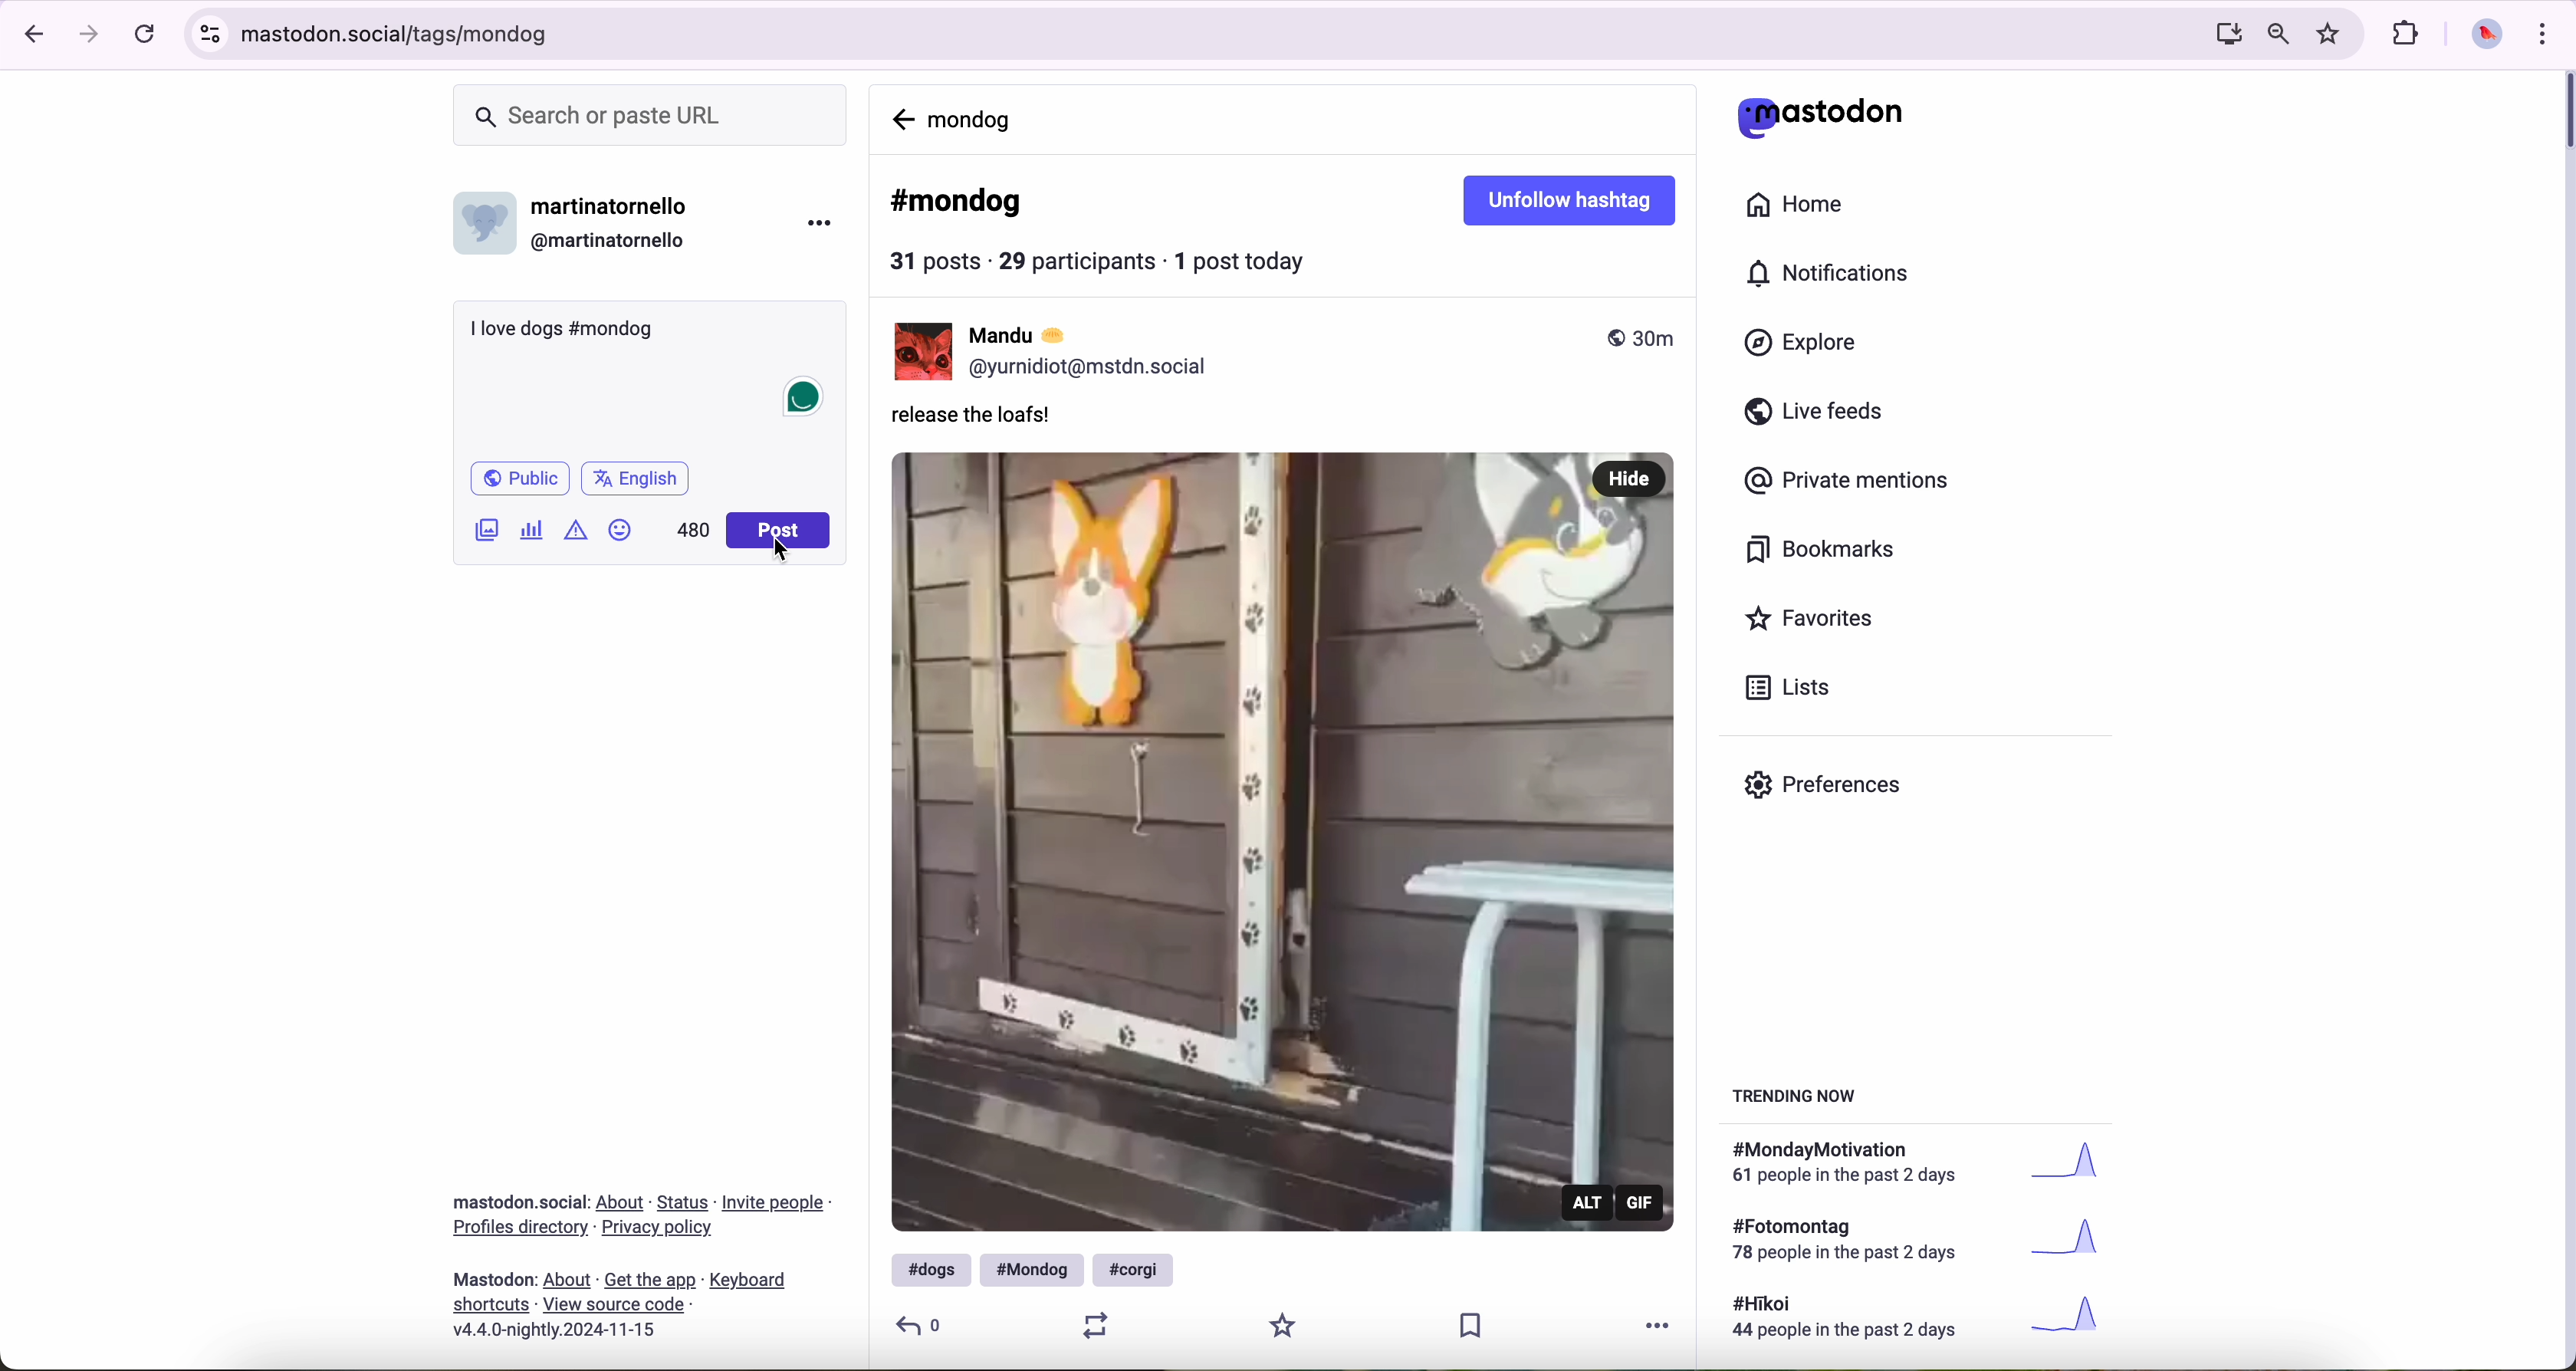 This screenshot has width=2576, height=1371. What do you see at coordinates (615, 241) in the screenshot?
I see `user id` at bounding box center [615, 241].